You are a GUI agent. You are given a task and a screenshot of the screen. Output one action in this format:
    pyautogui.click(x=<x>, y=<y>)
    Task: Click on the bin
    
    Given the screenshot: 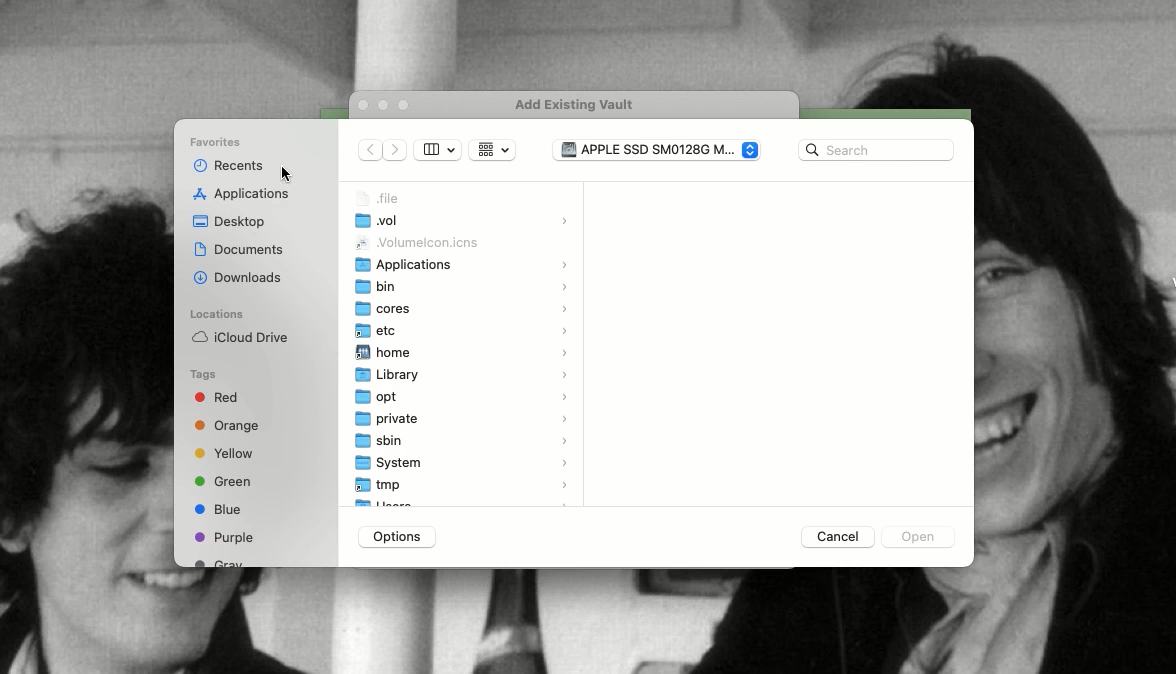 What is the action you would take?
    pyautogui.click(x=465, y=285)
    